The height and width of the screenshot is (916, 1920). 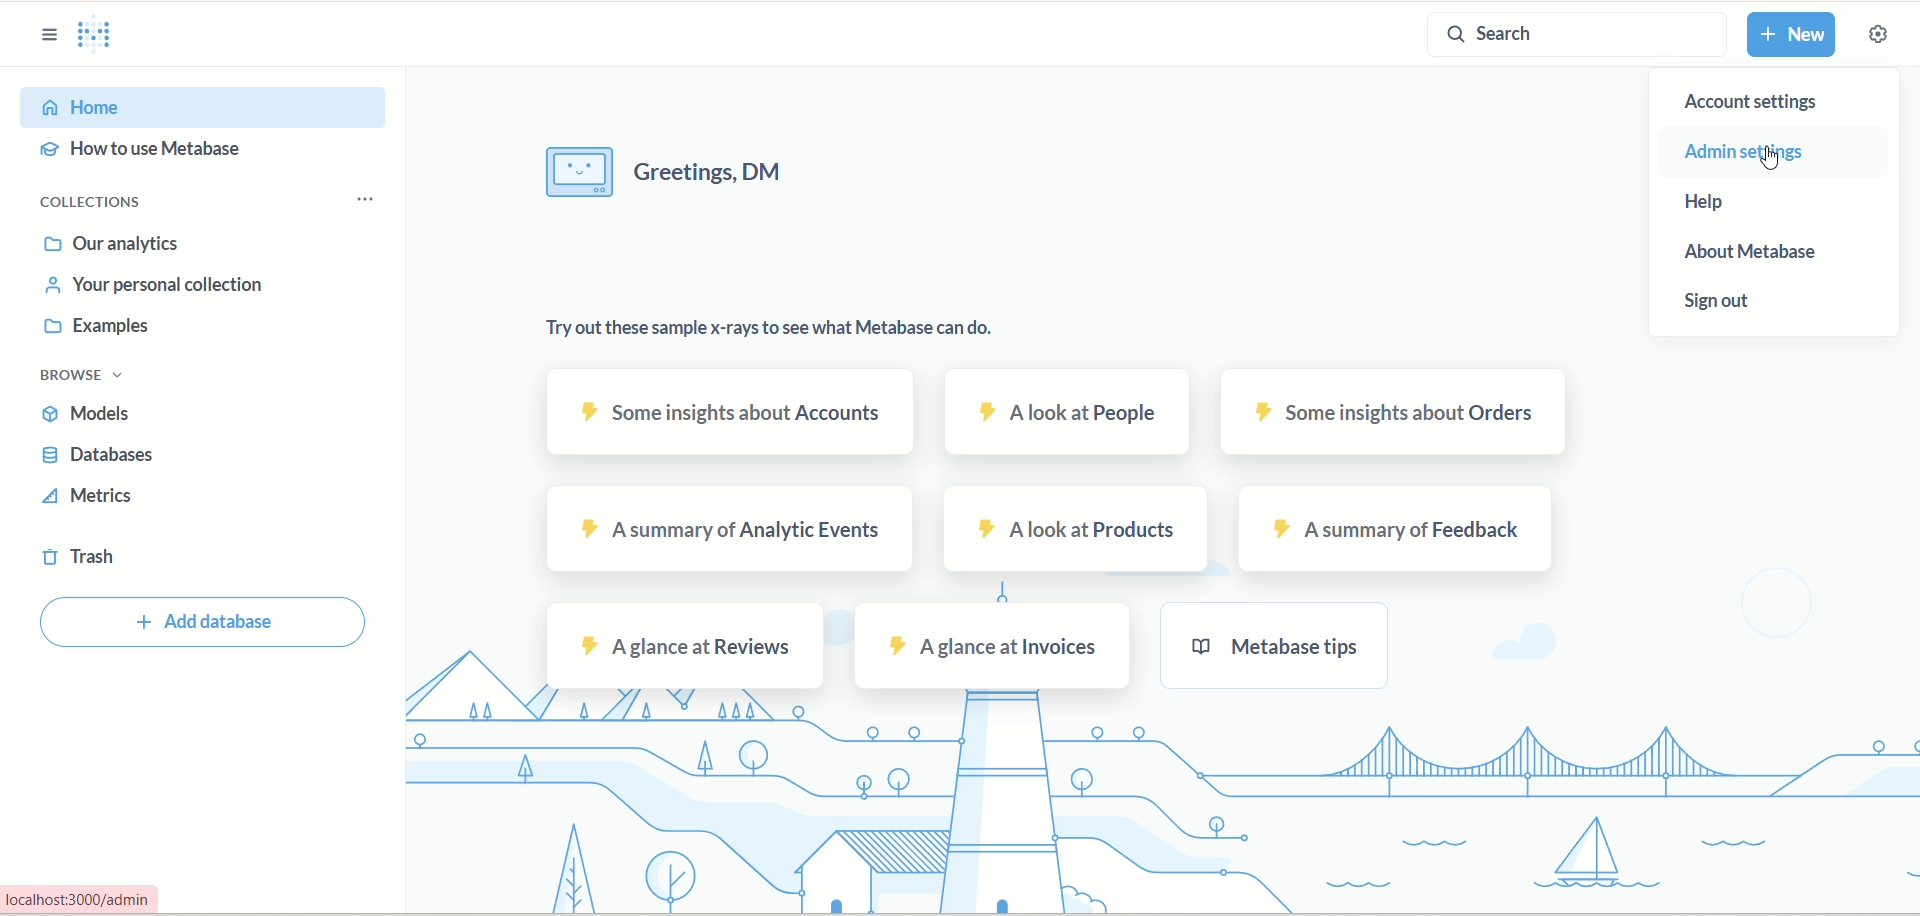 I want to click on admin settings, so click(x=1747, y=154).